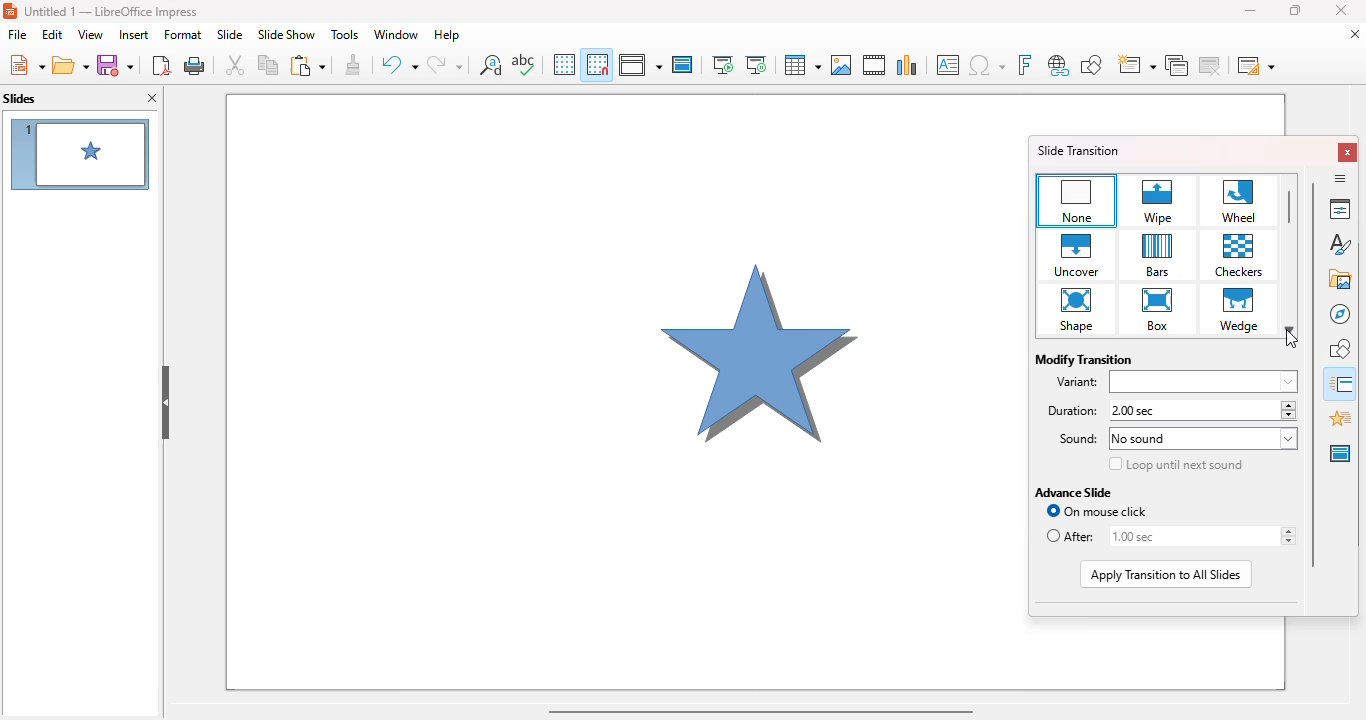 This screenshot has height=720, width=1366. What do you see at coordinates (1340, 314) in the screenshot?
I see `navigator` at bounding box center [1340, 314].